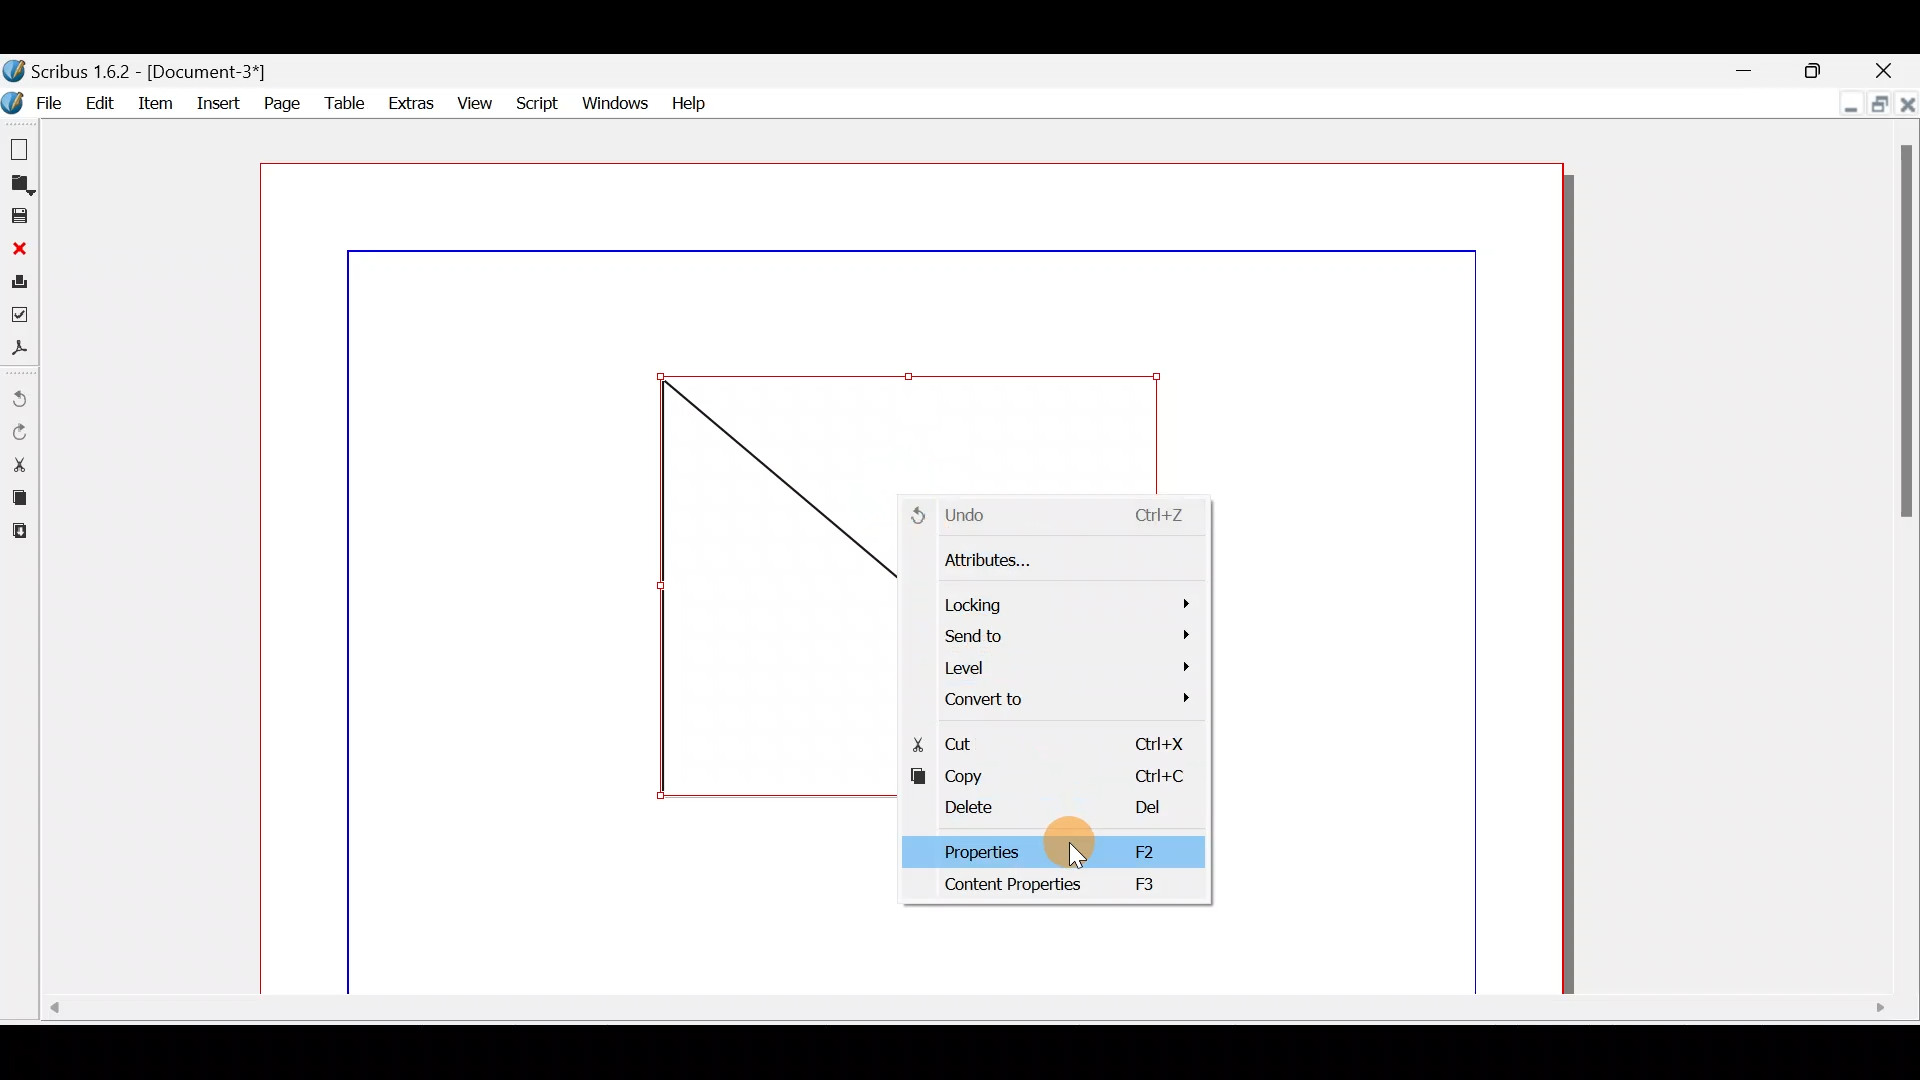 The width and height of the screenshot is (1920, 1080). Describe the element at coordinates (20, 146) in the screenshot. I see `New` at that location.